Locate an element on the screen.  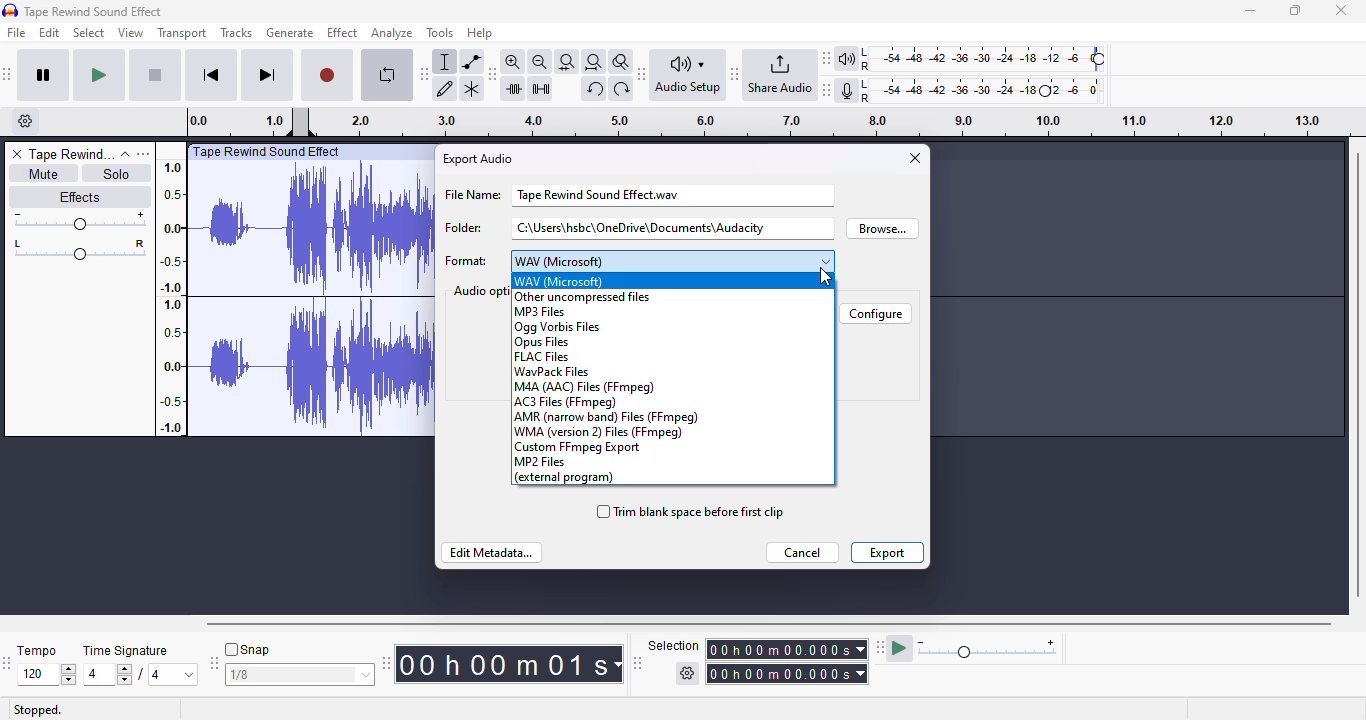
stopped is located at coordinates (37, 710).